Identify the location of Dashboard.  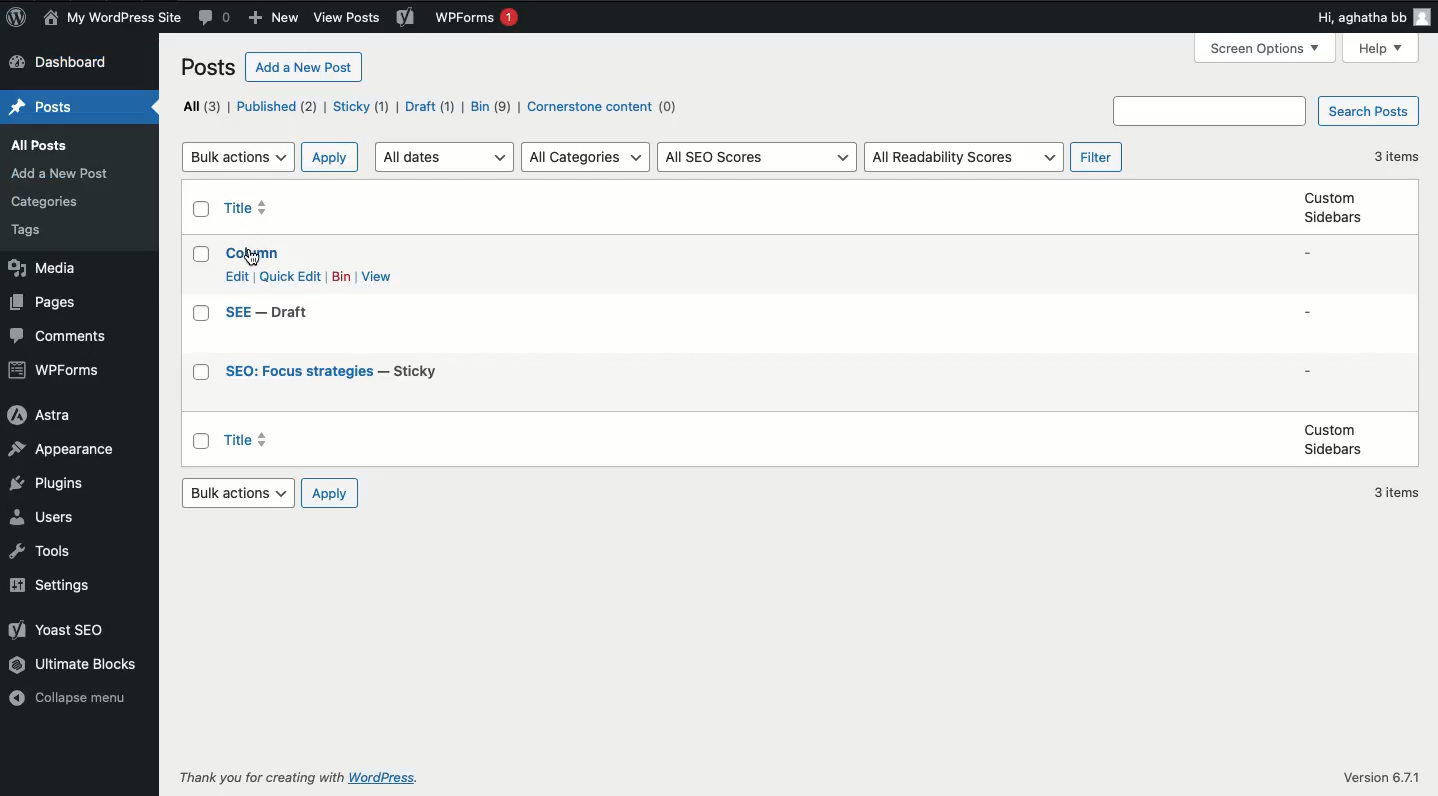
(61, 63).